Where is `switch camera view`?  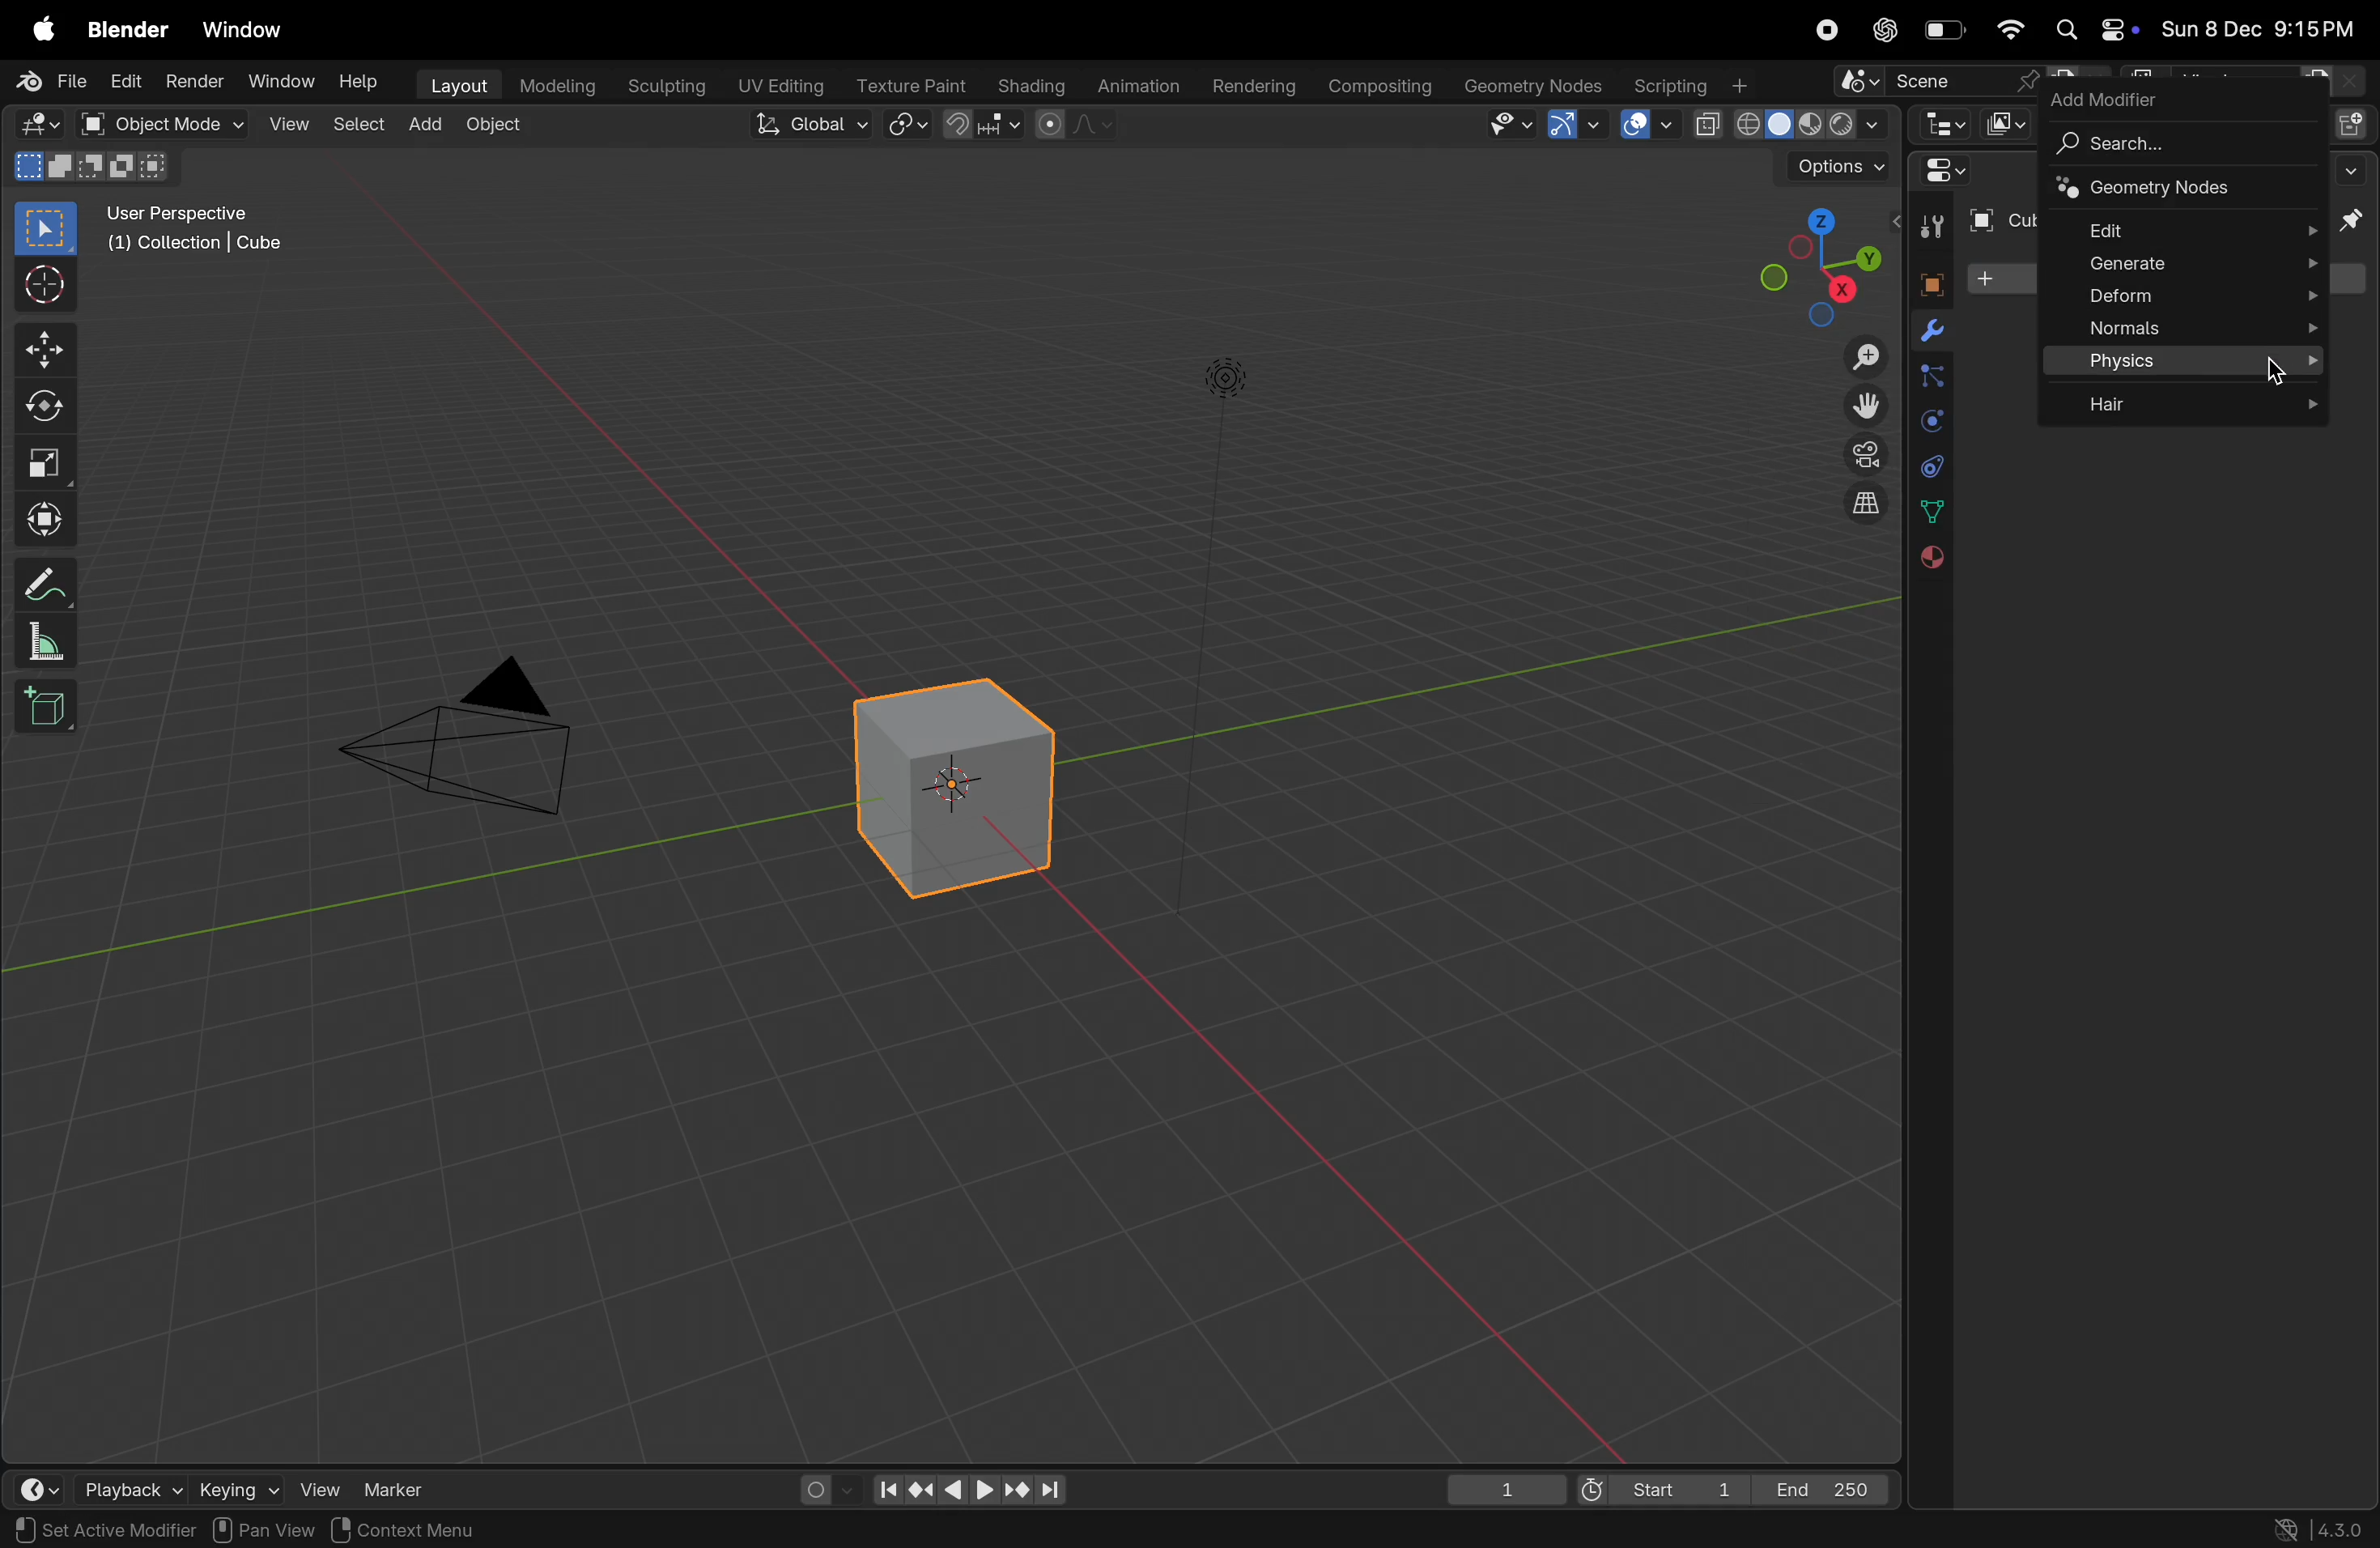
switch camera view is located at coordinates (1858, 453).